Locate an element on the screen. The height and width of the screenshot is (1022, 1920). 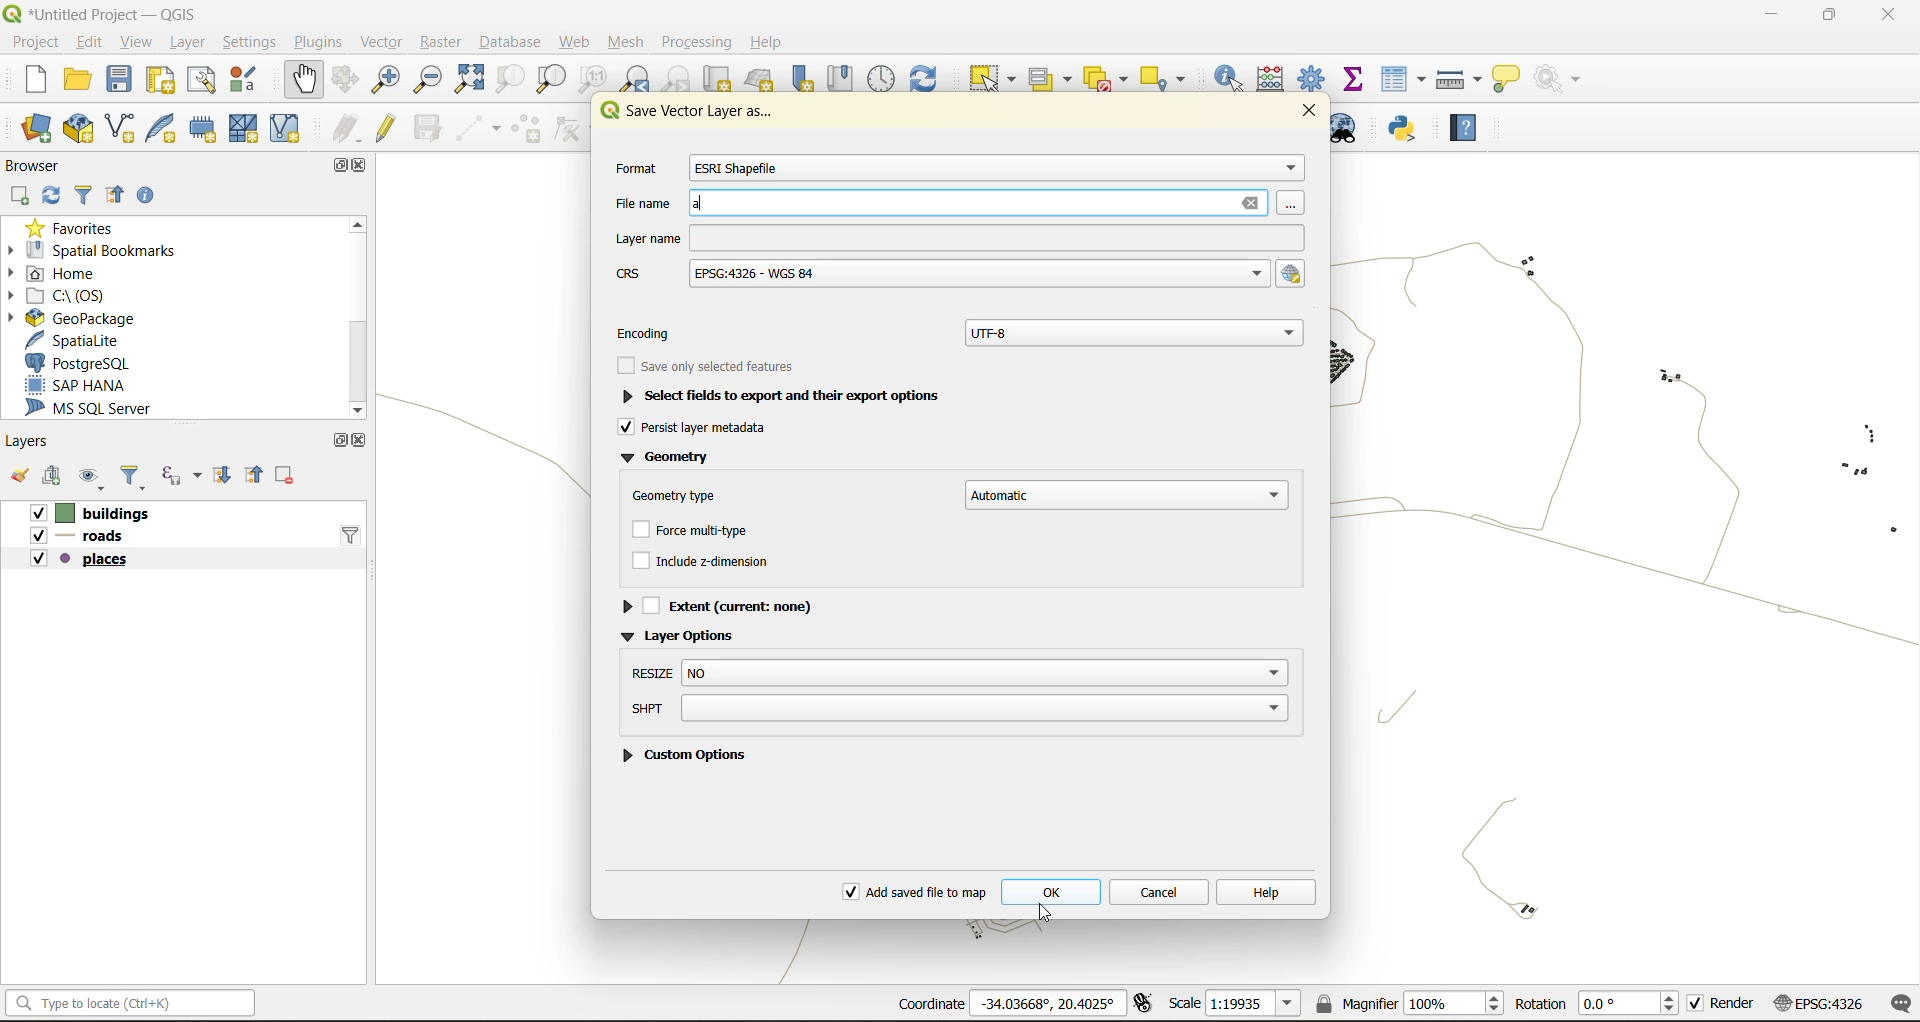
settings is located at coordinates (252, 39).